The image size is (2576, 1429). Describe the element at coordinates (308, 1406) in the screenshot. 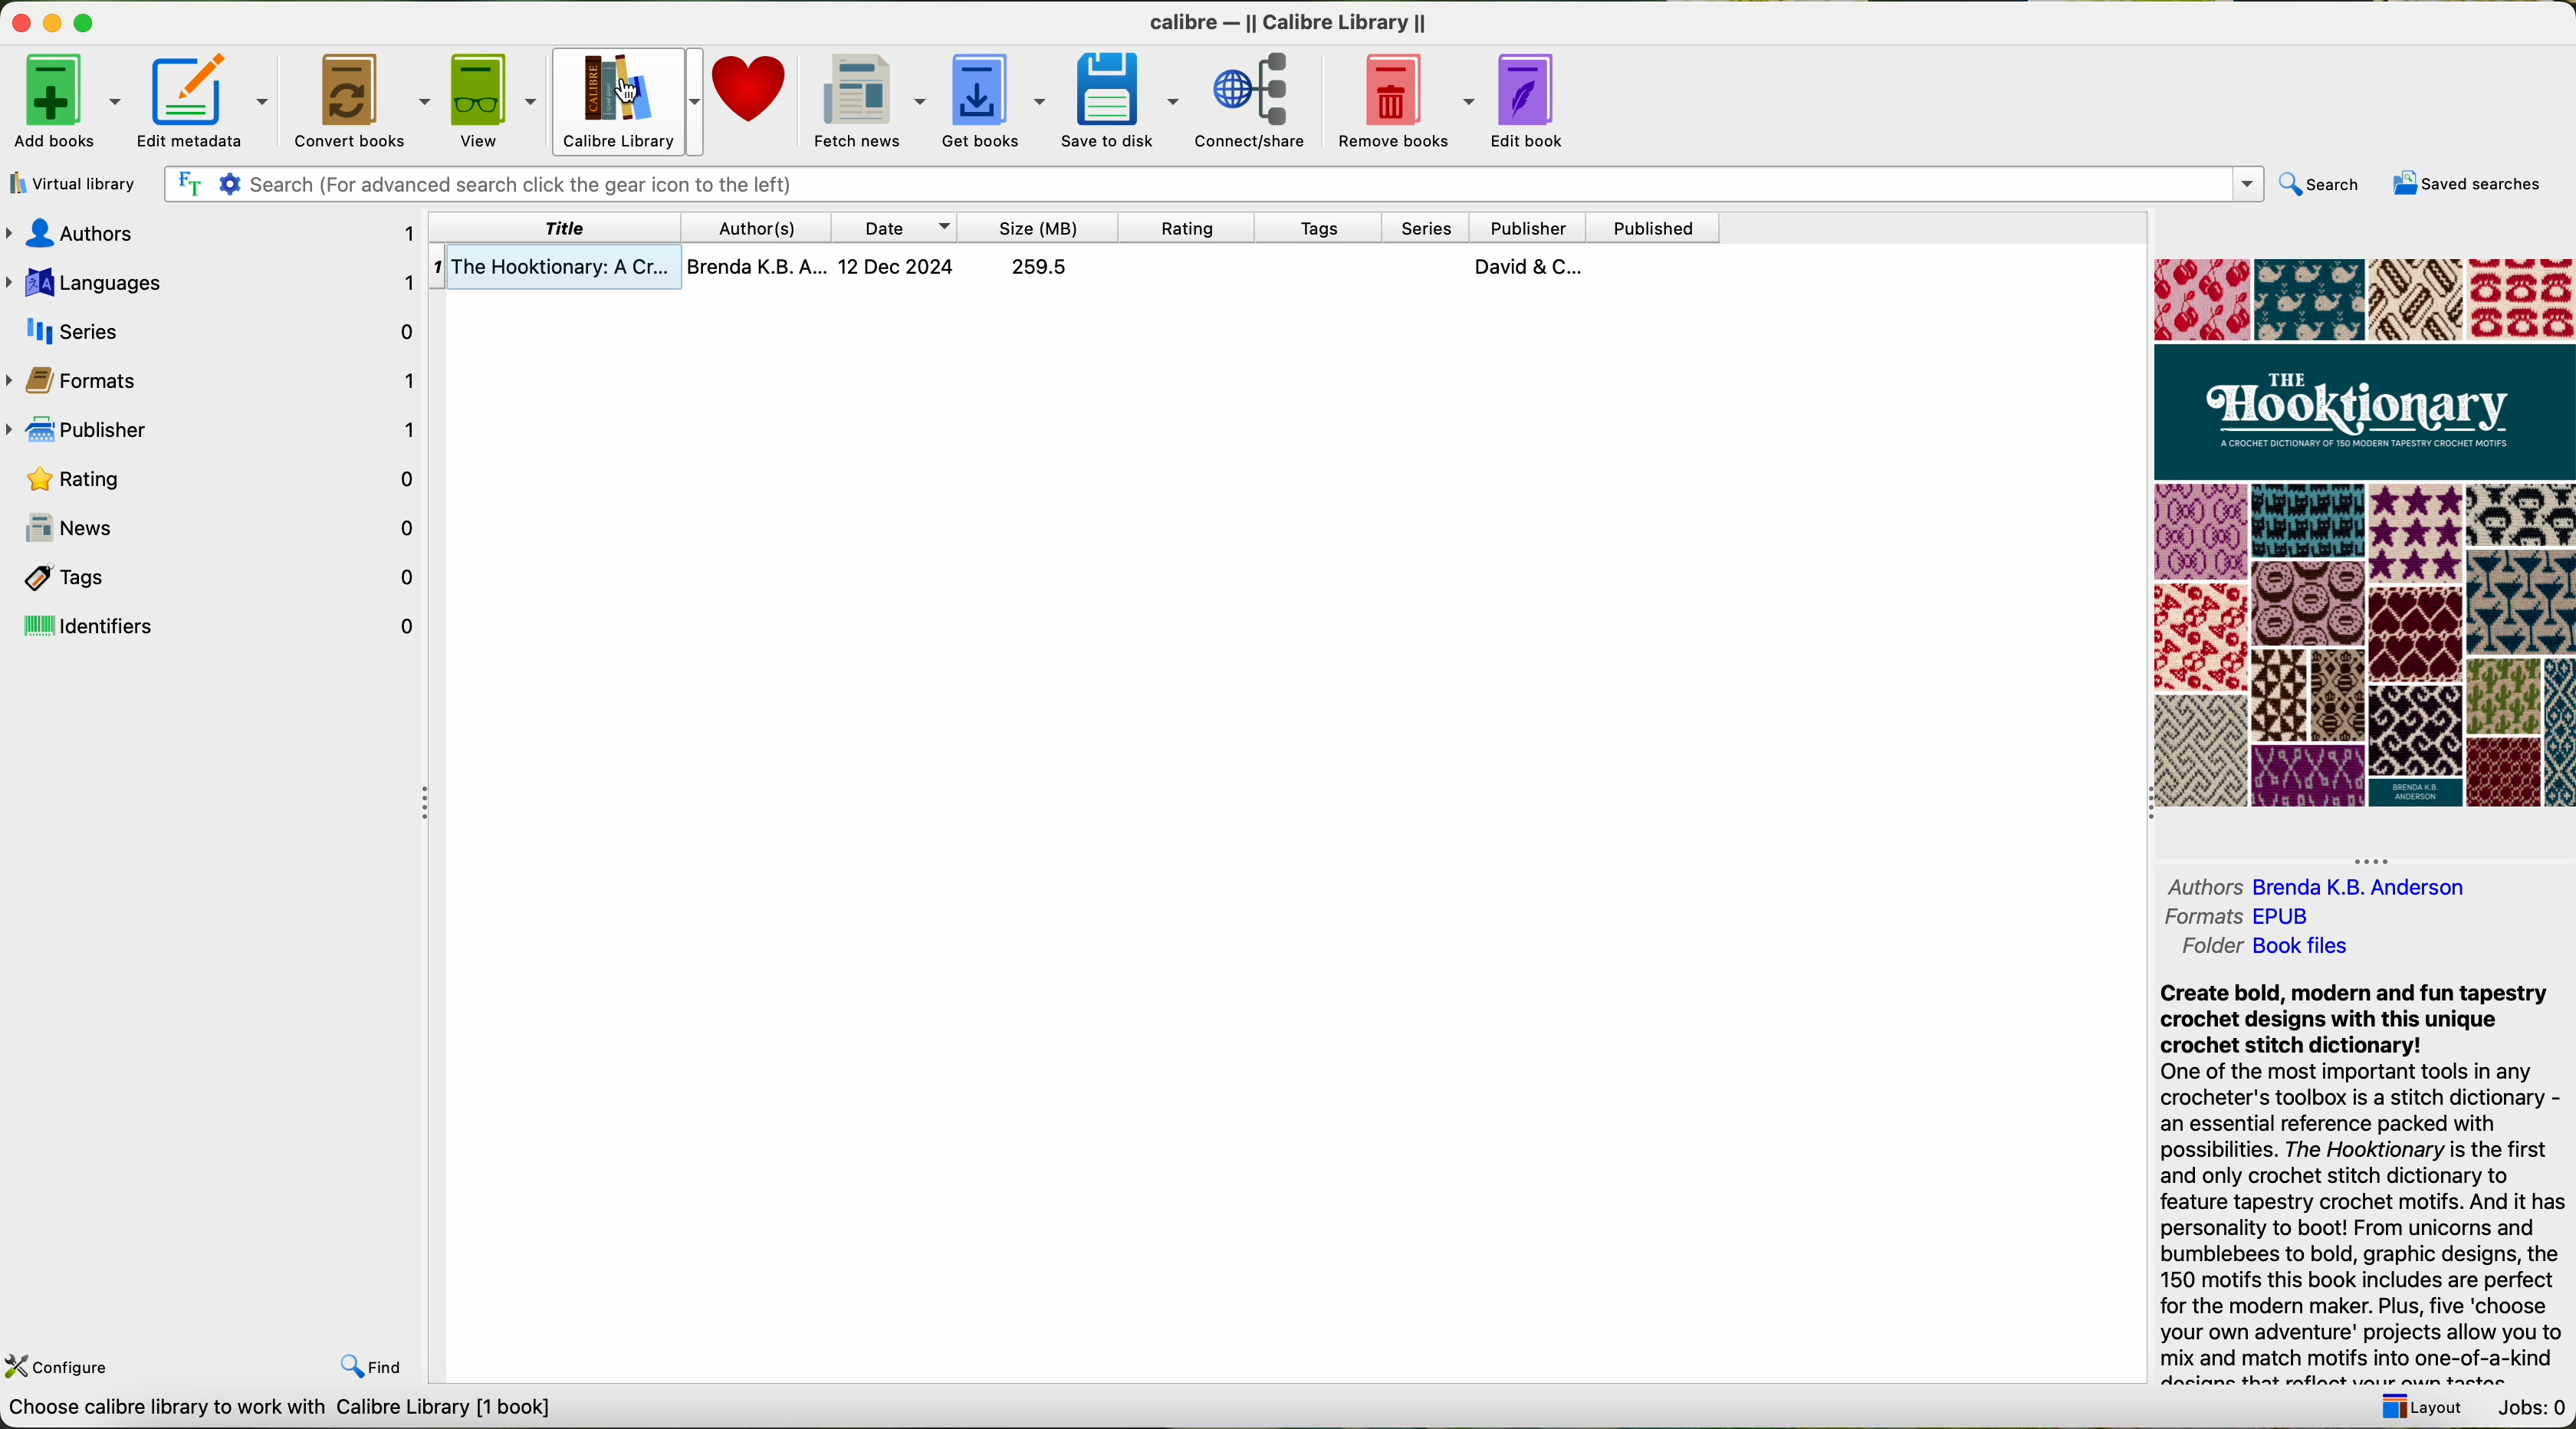

I see `‘Choose calibre library to work with Calibre Library [1 book]` at that location.